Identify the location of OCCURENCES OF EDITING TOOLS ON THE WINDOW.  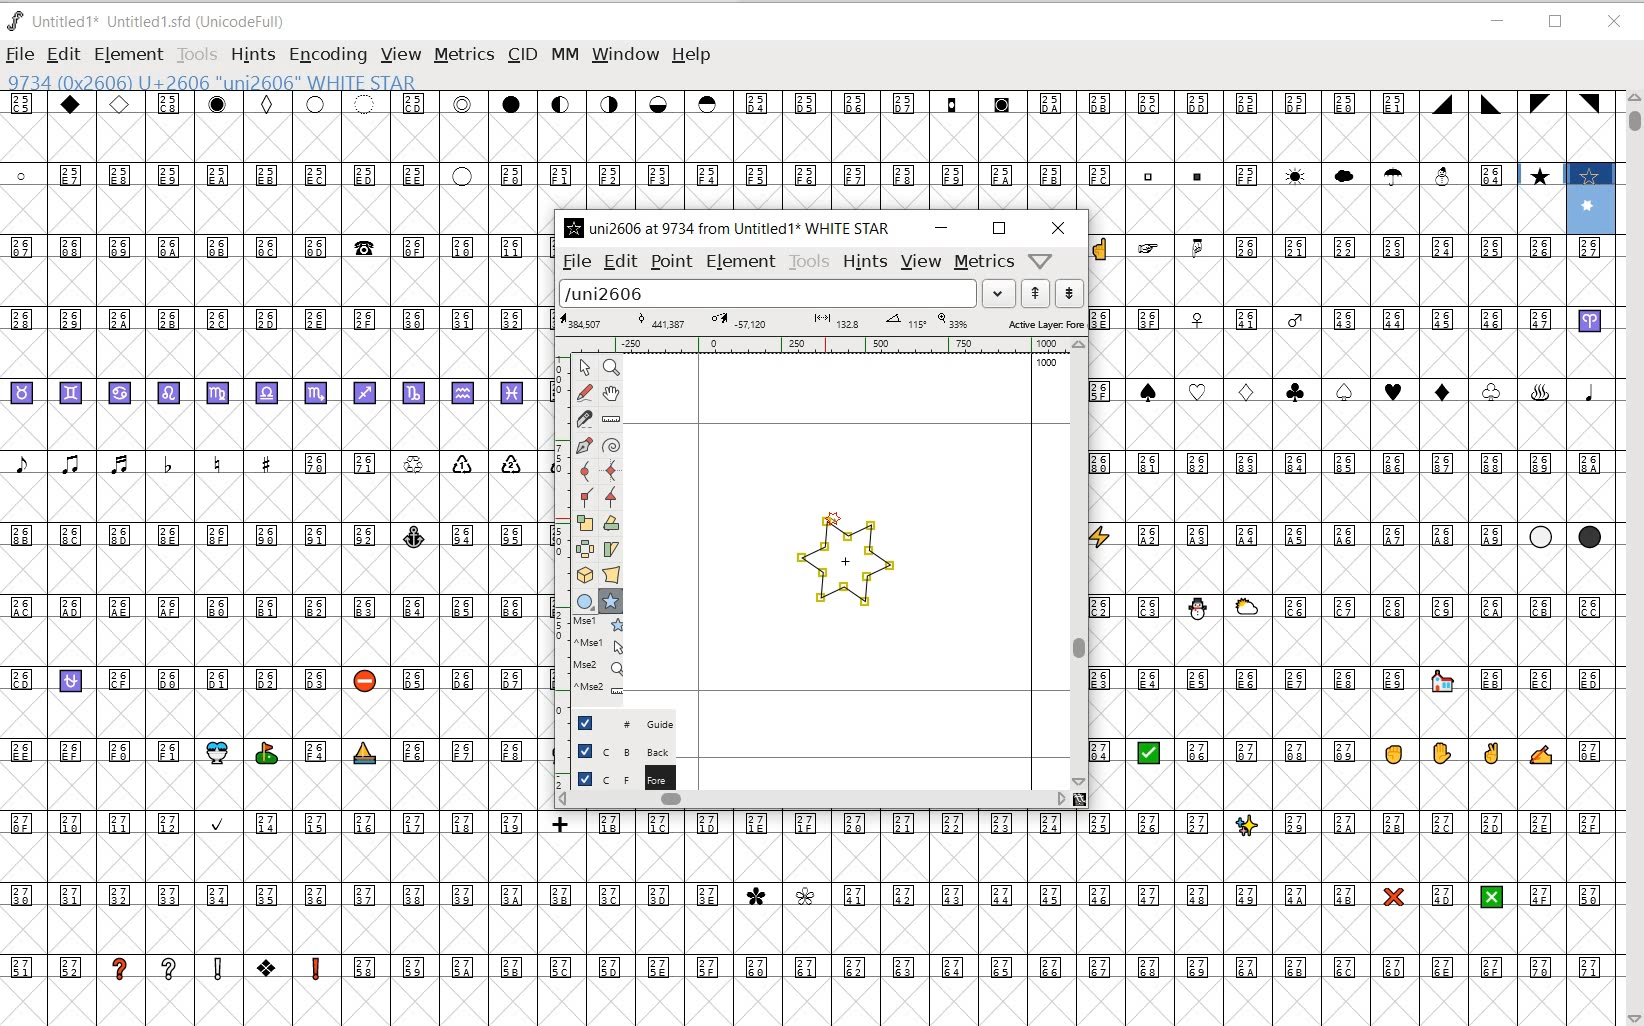
(600, 656).